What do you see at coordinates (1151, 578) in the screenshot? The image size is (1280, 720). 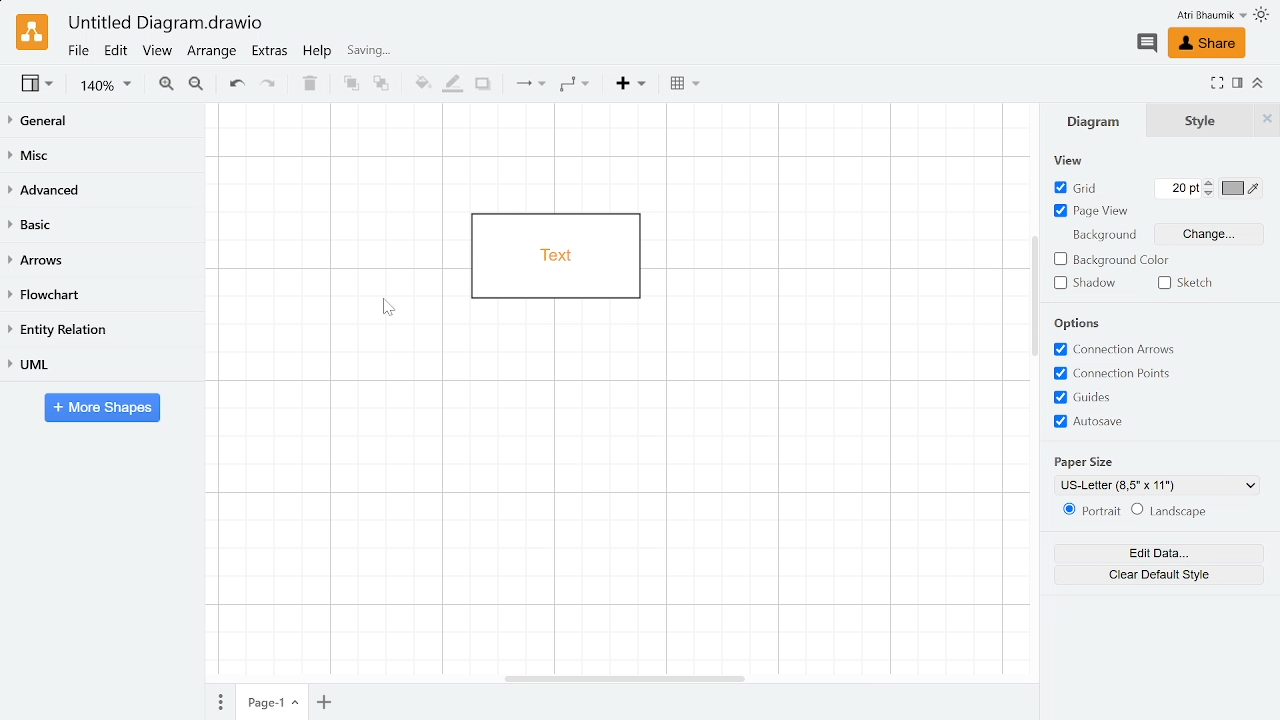 I see `Clear default style` at bounding box center [1151, 578].